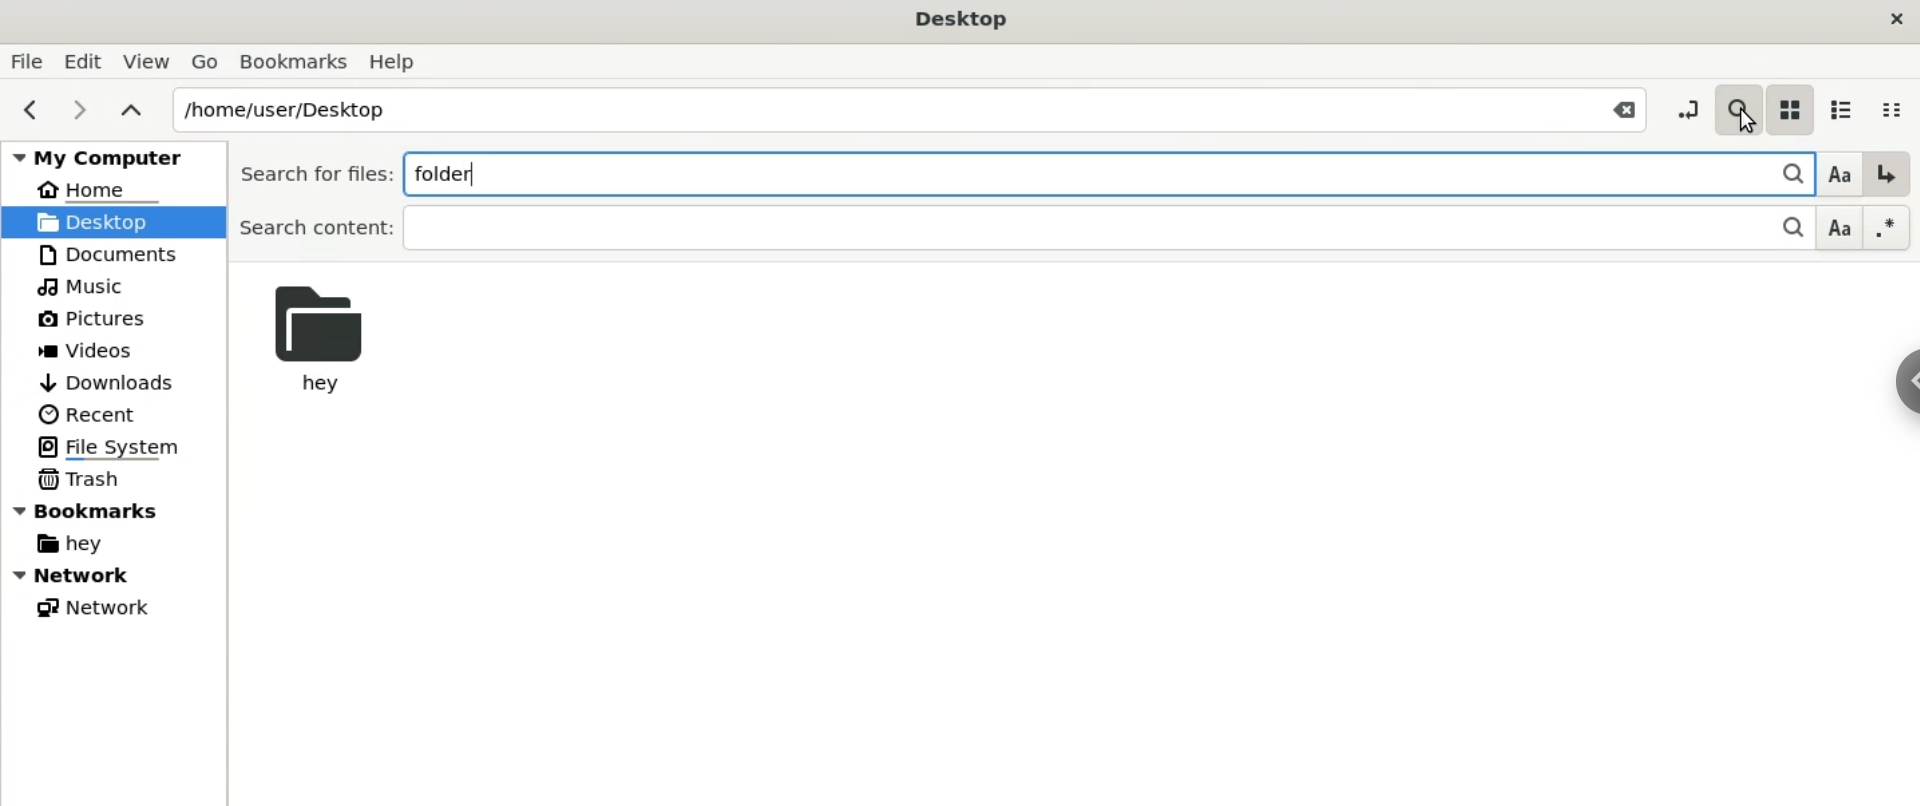 Image resolution: width=1920 pixels, height=806 pixels. I want to click on Font, so click(1840, 229).